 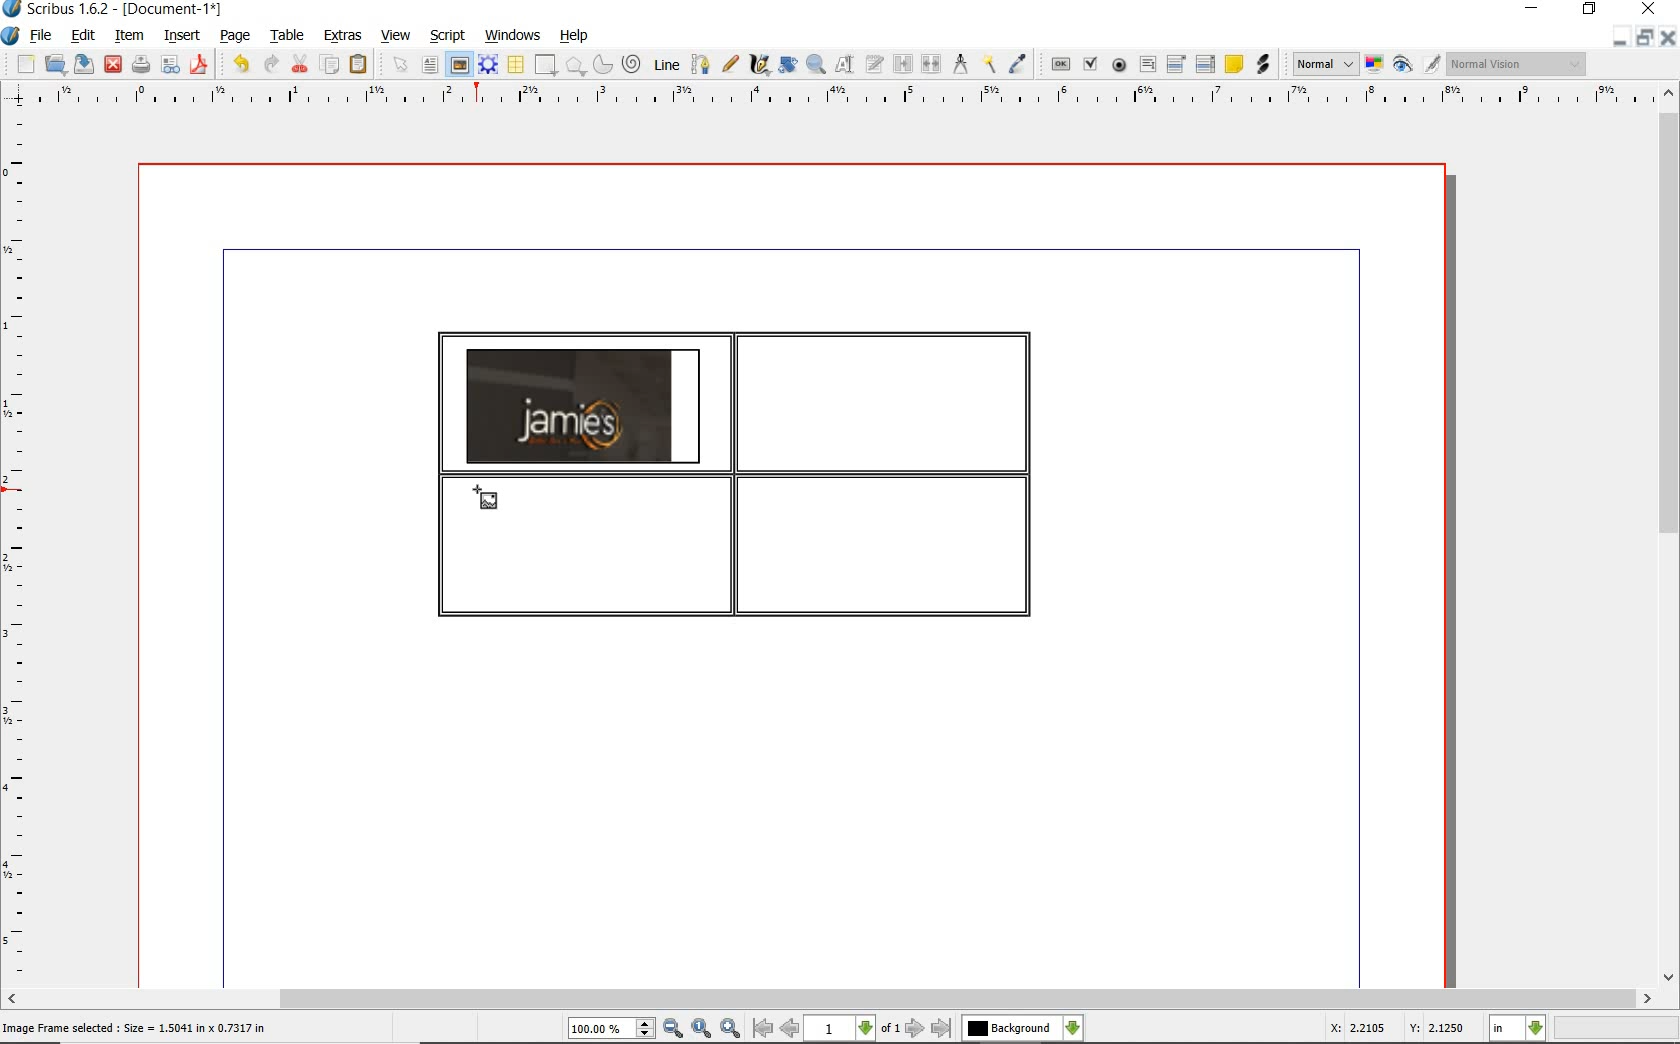 What do you see at coordinates (1668, 537) in the screenshot?
I see `scrollbar` at bounding box center [1668, 537].